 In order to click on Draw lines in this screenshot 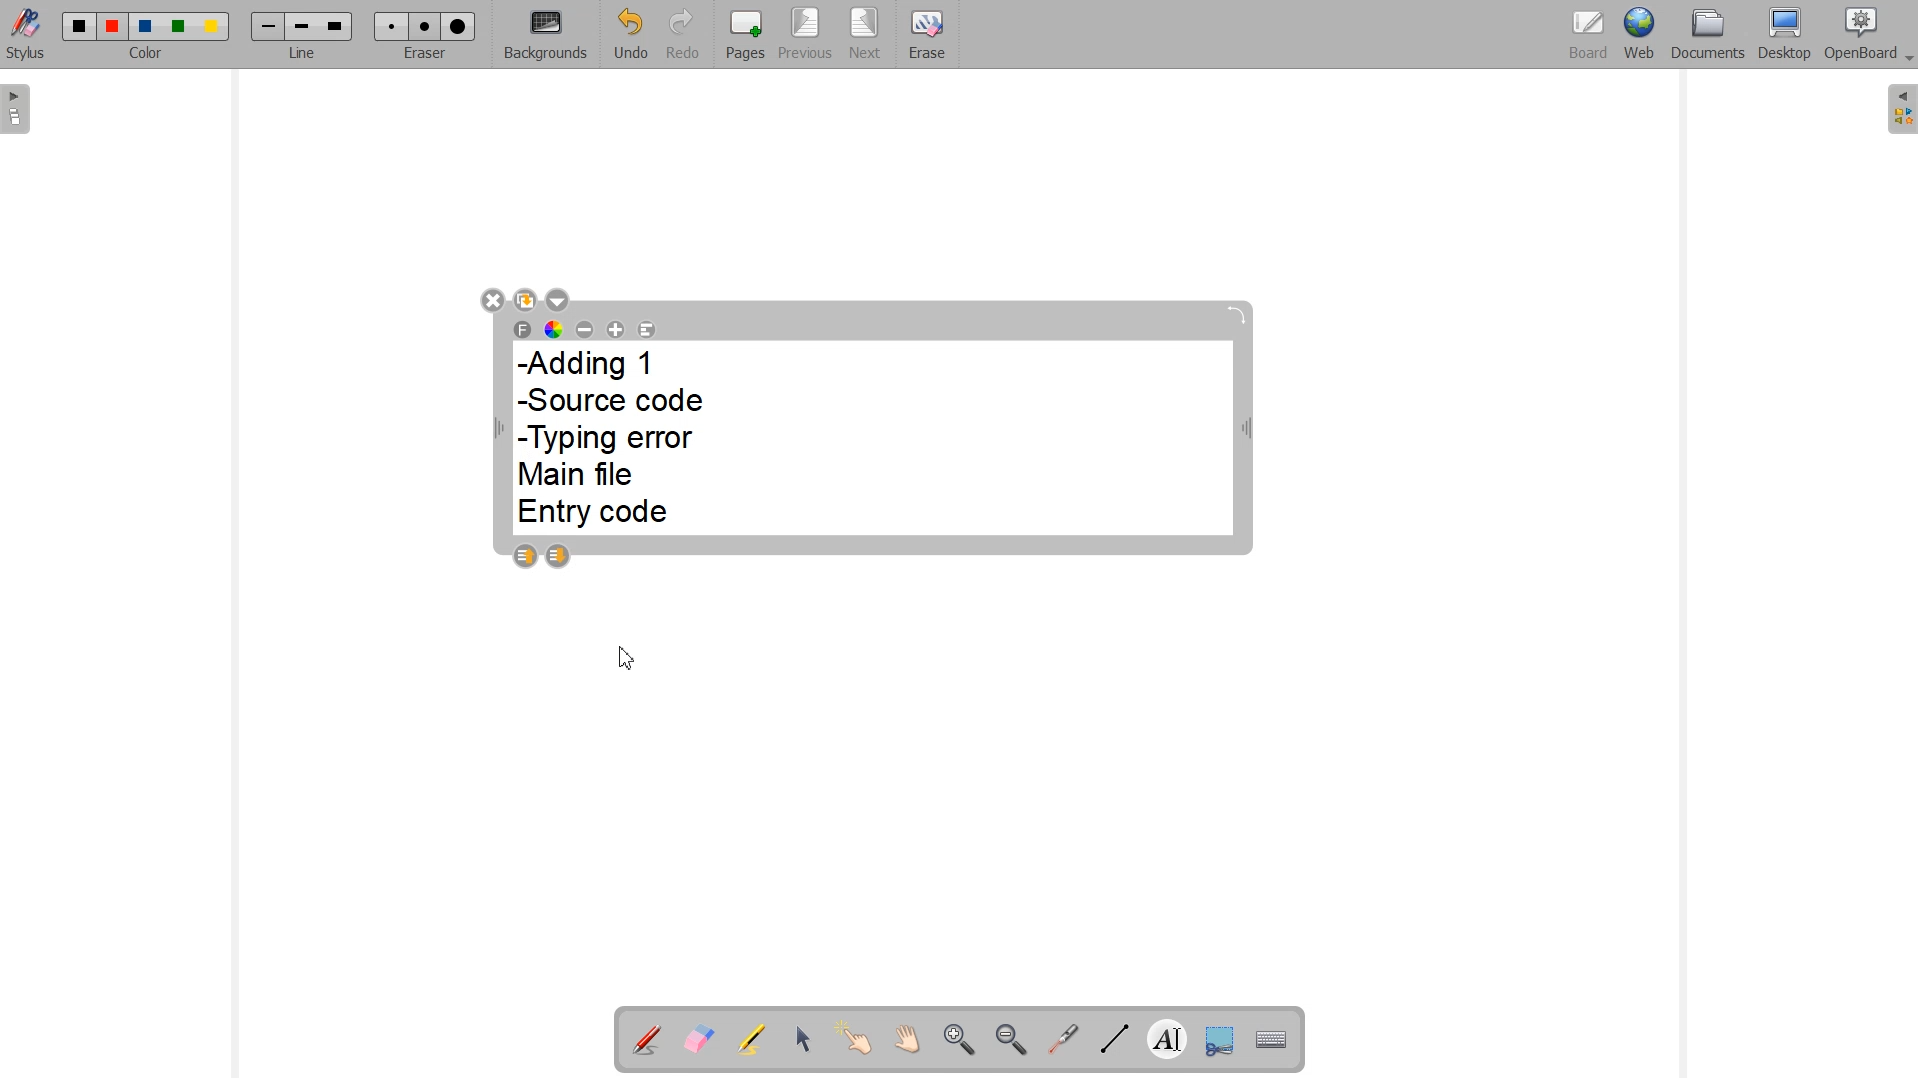, I will do `click(1112, 1039)`.